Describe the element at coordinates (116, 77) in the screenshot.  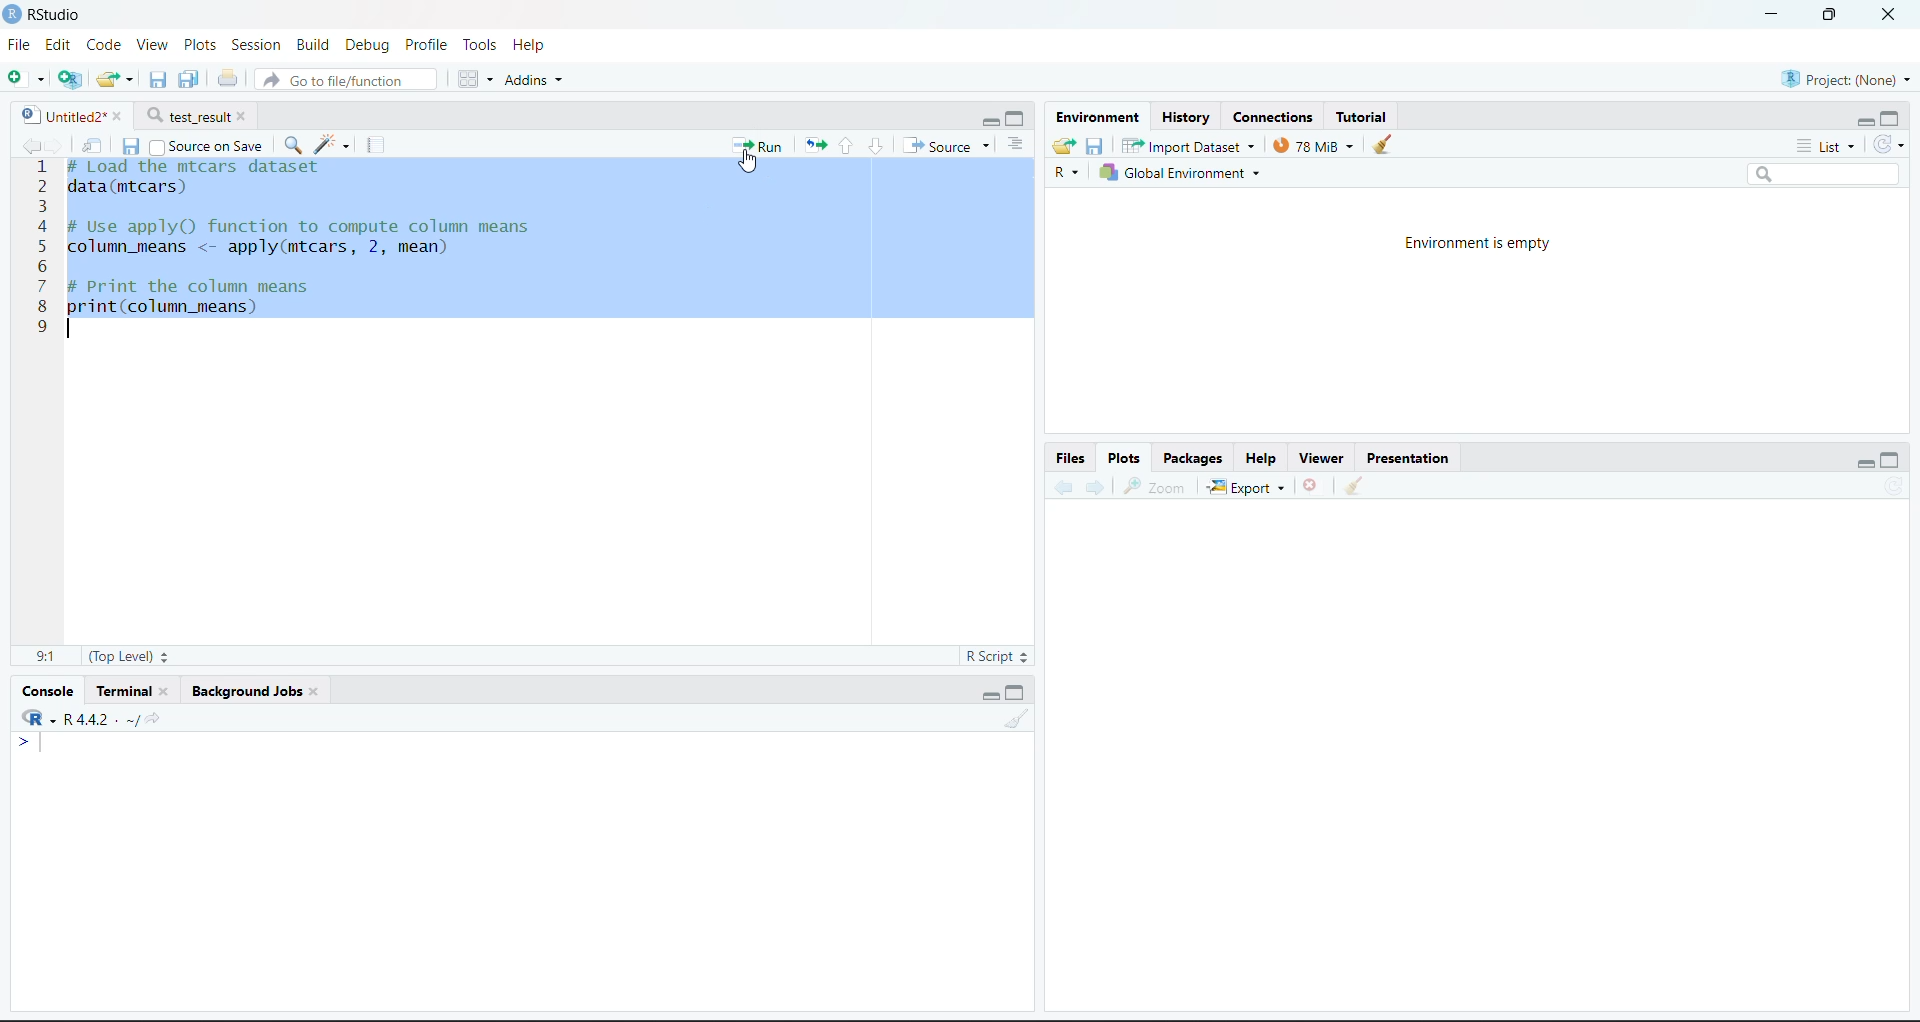
I see `Open an existing file (Ctrl + O)` at that location.